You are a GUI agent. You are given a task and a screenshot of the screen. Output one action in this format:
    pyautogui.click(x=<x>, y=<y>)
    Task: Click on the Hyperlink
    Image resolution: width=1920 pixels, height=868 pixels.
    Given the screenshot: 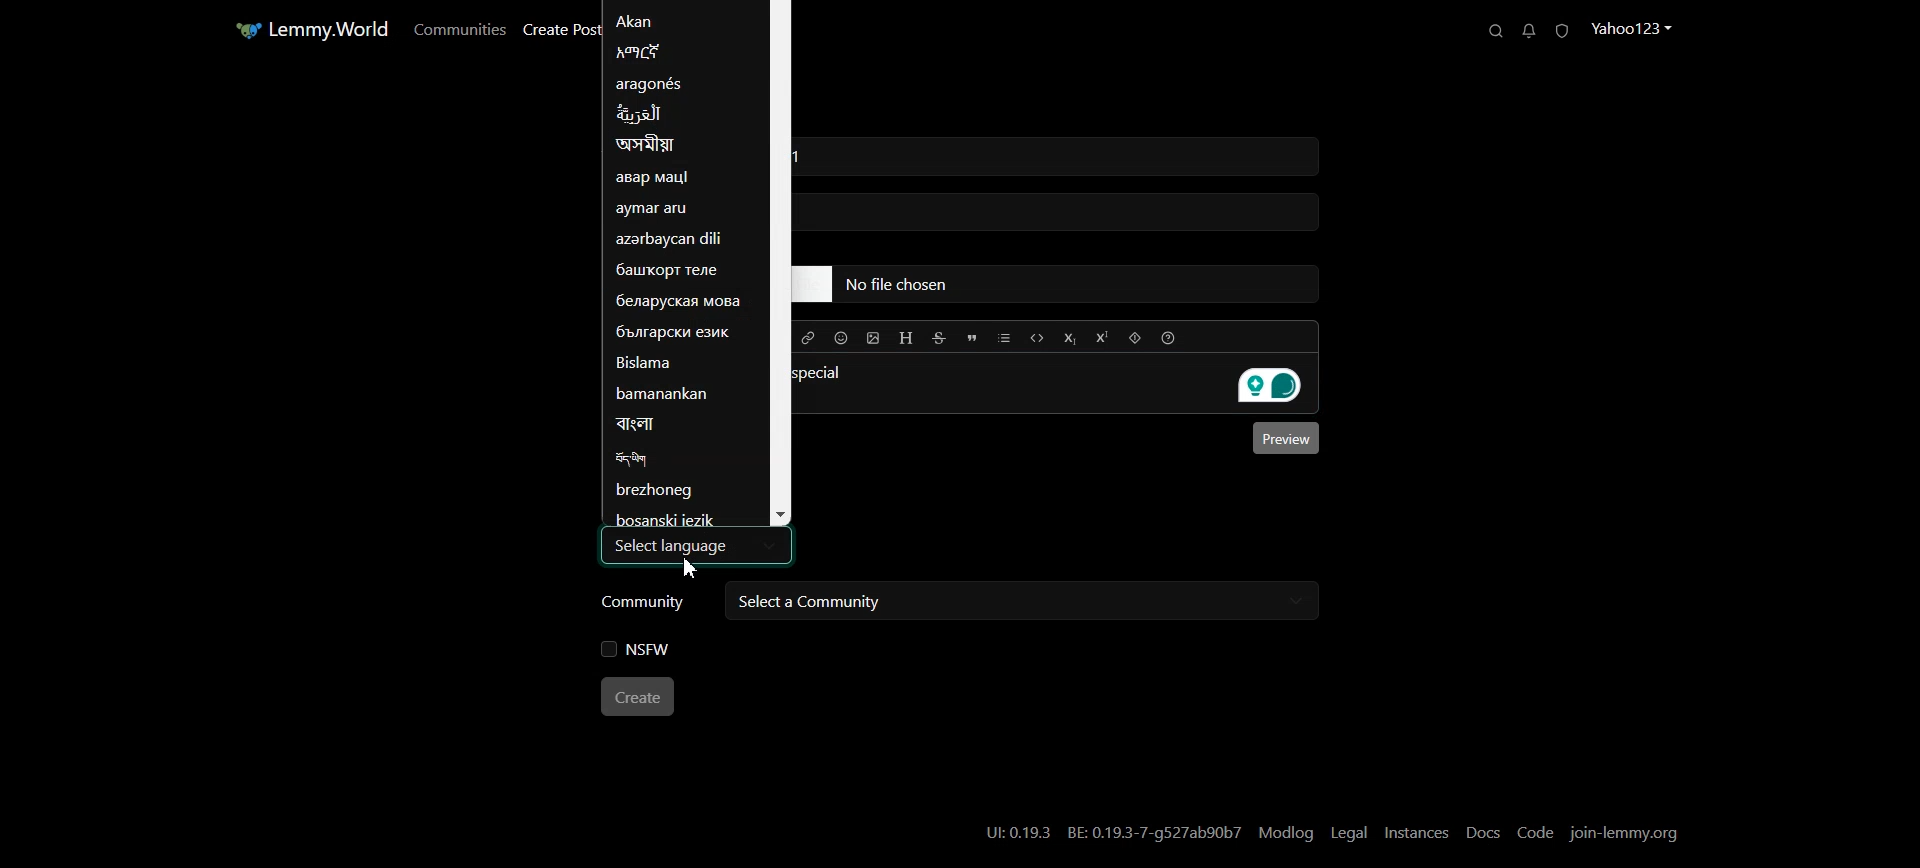 What is the action you would take?
    pyautogui.click(x=810, y=338)
    